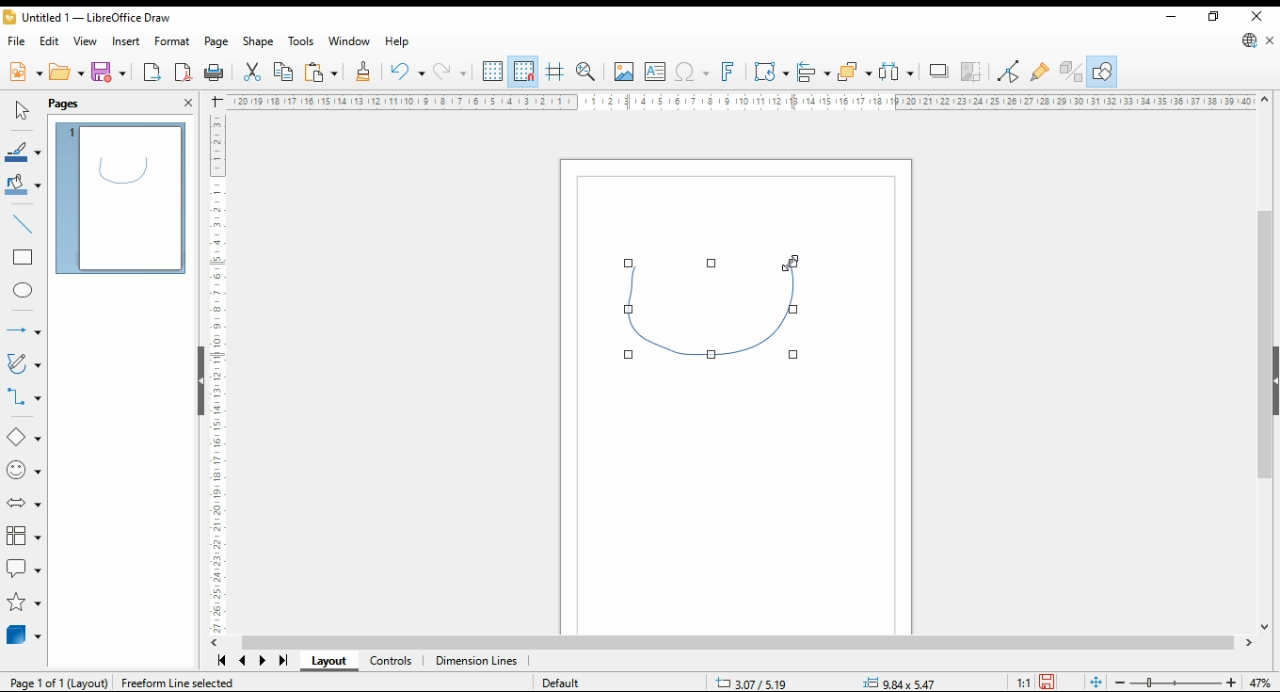 This screenshot has width=1280, height=692. What do you see at coordinates (1265, 361) in the screenshot?
I see `scroll bar` at bounding box center [1265, 361].